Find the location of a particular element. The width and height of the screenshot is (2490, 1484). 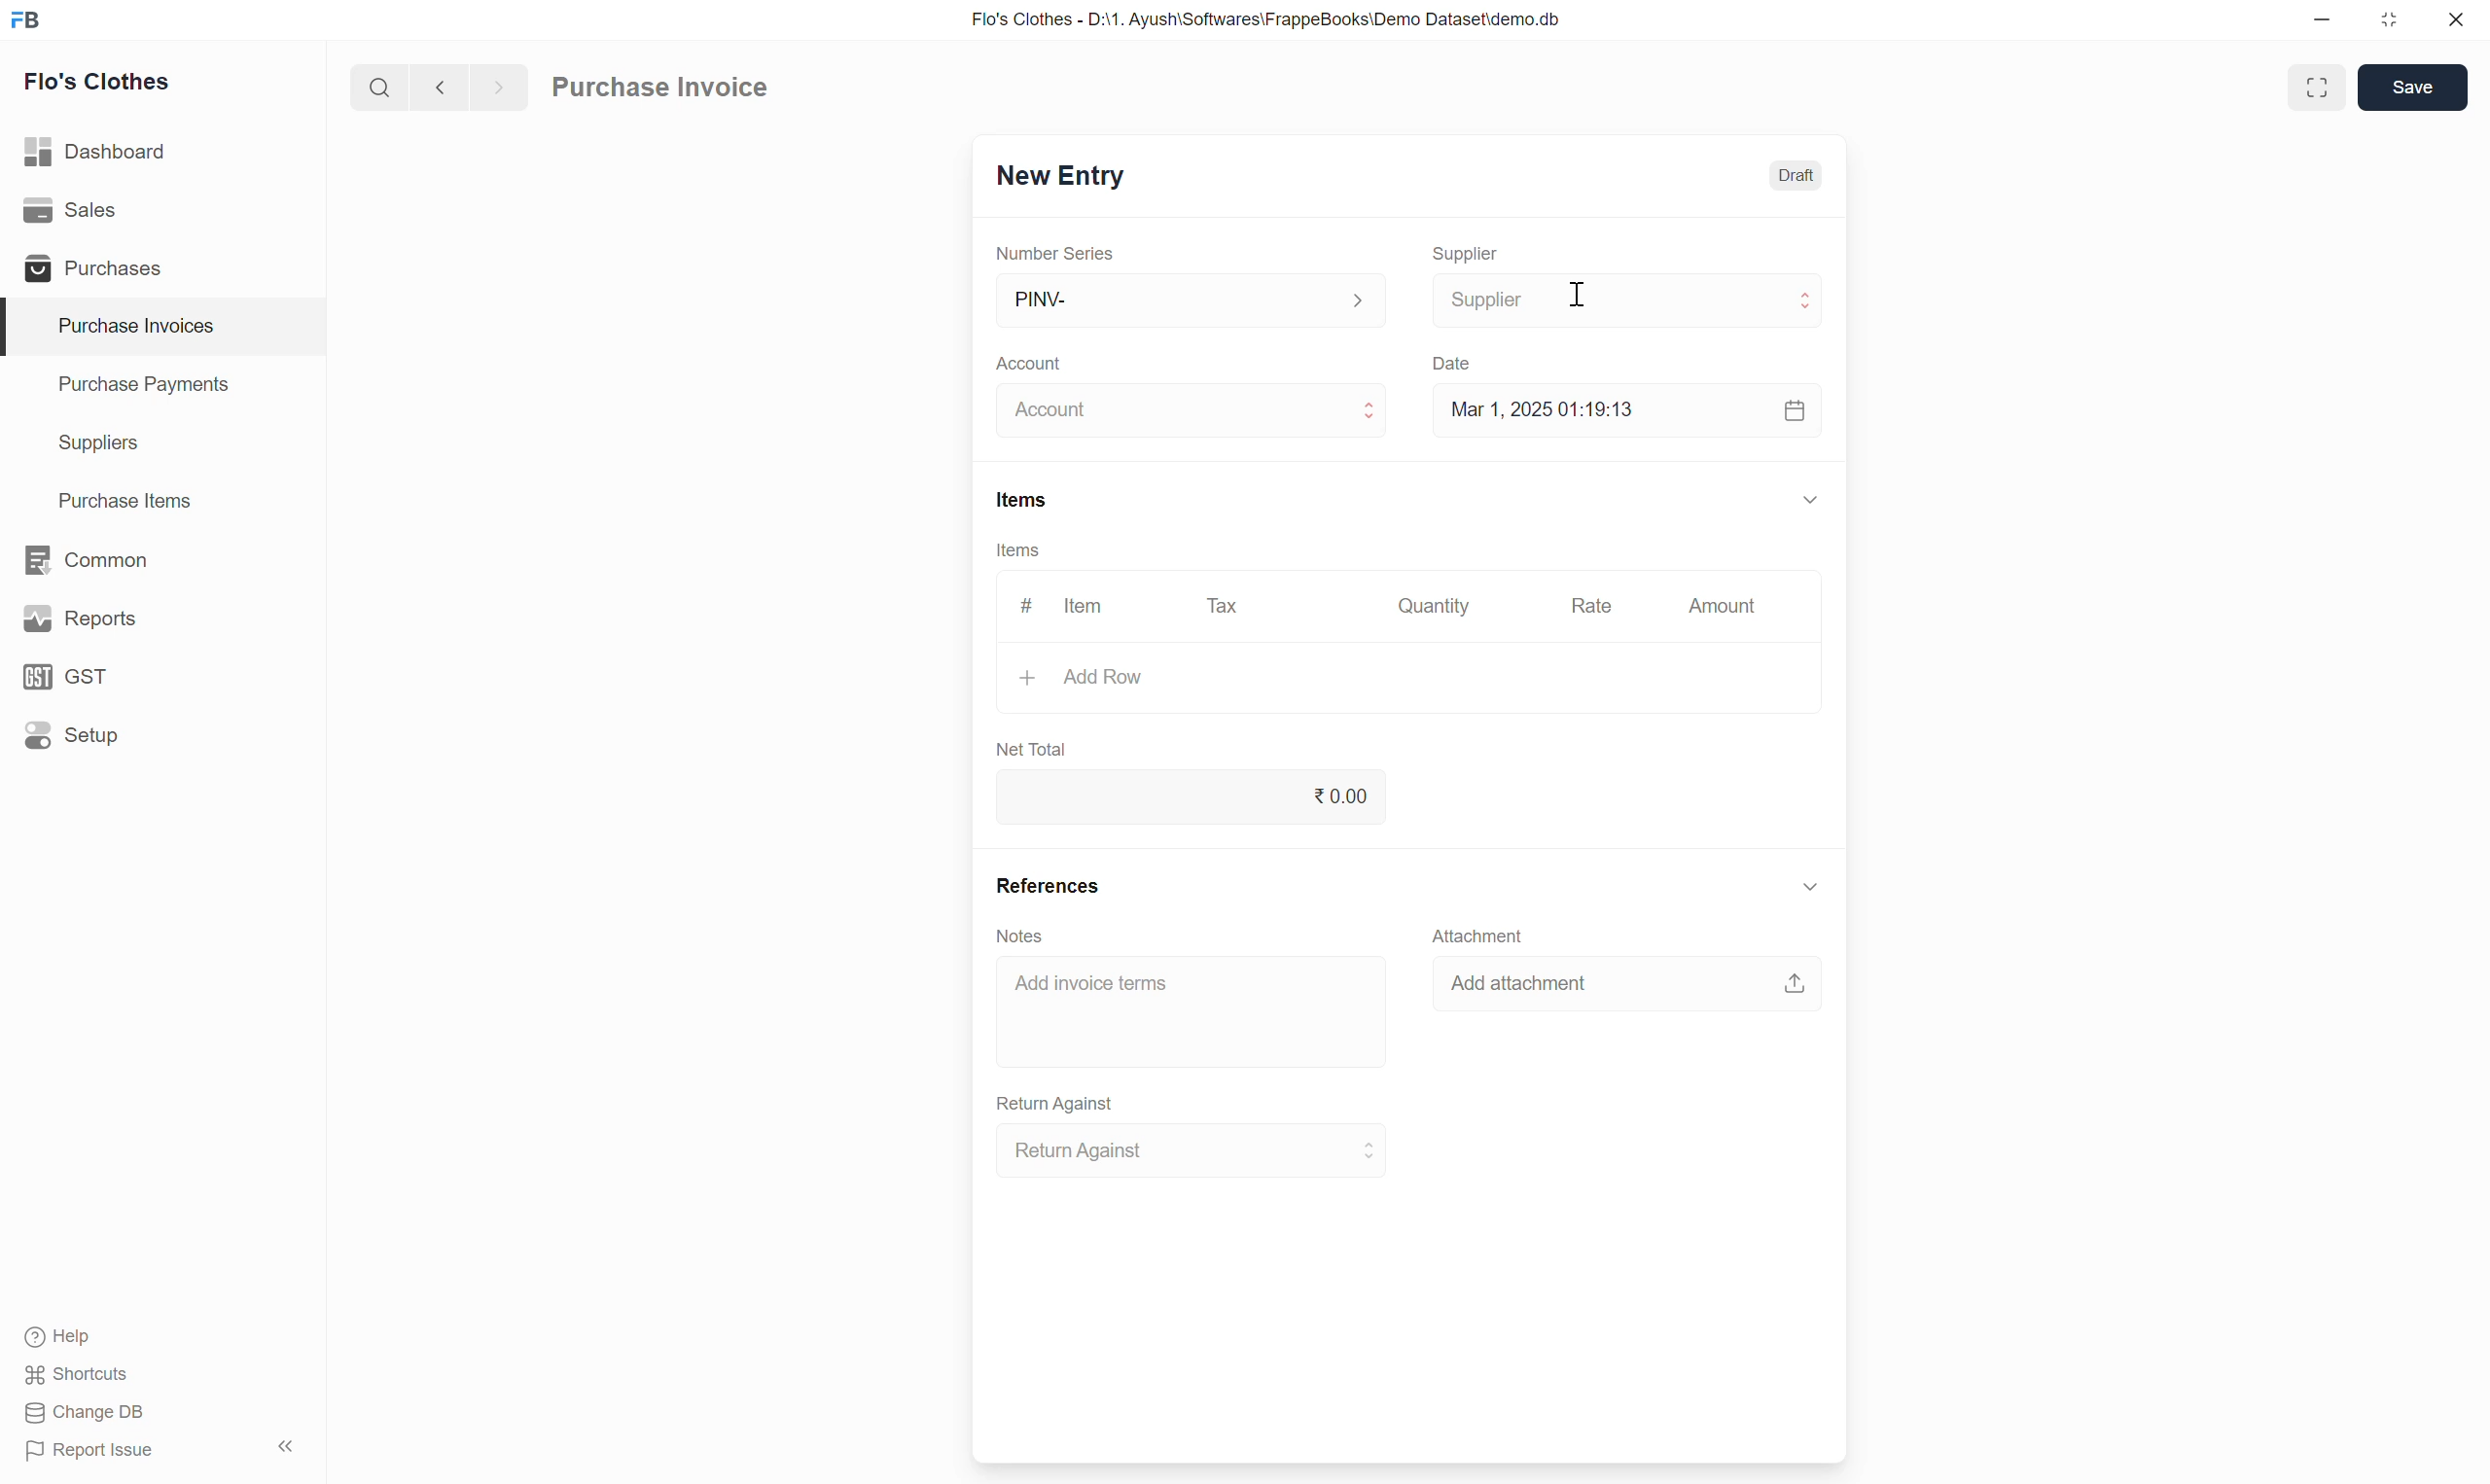

Suppliers is located at coordinates (84, 444).